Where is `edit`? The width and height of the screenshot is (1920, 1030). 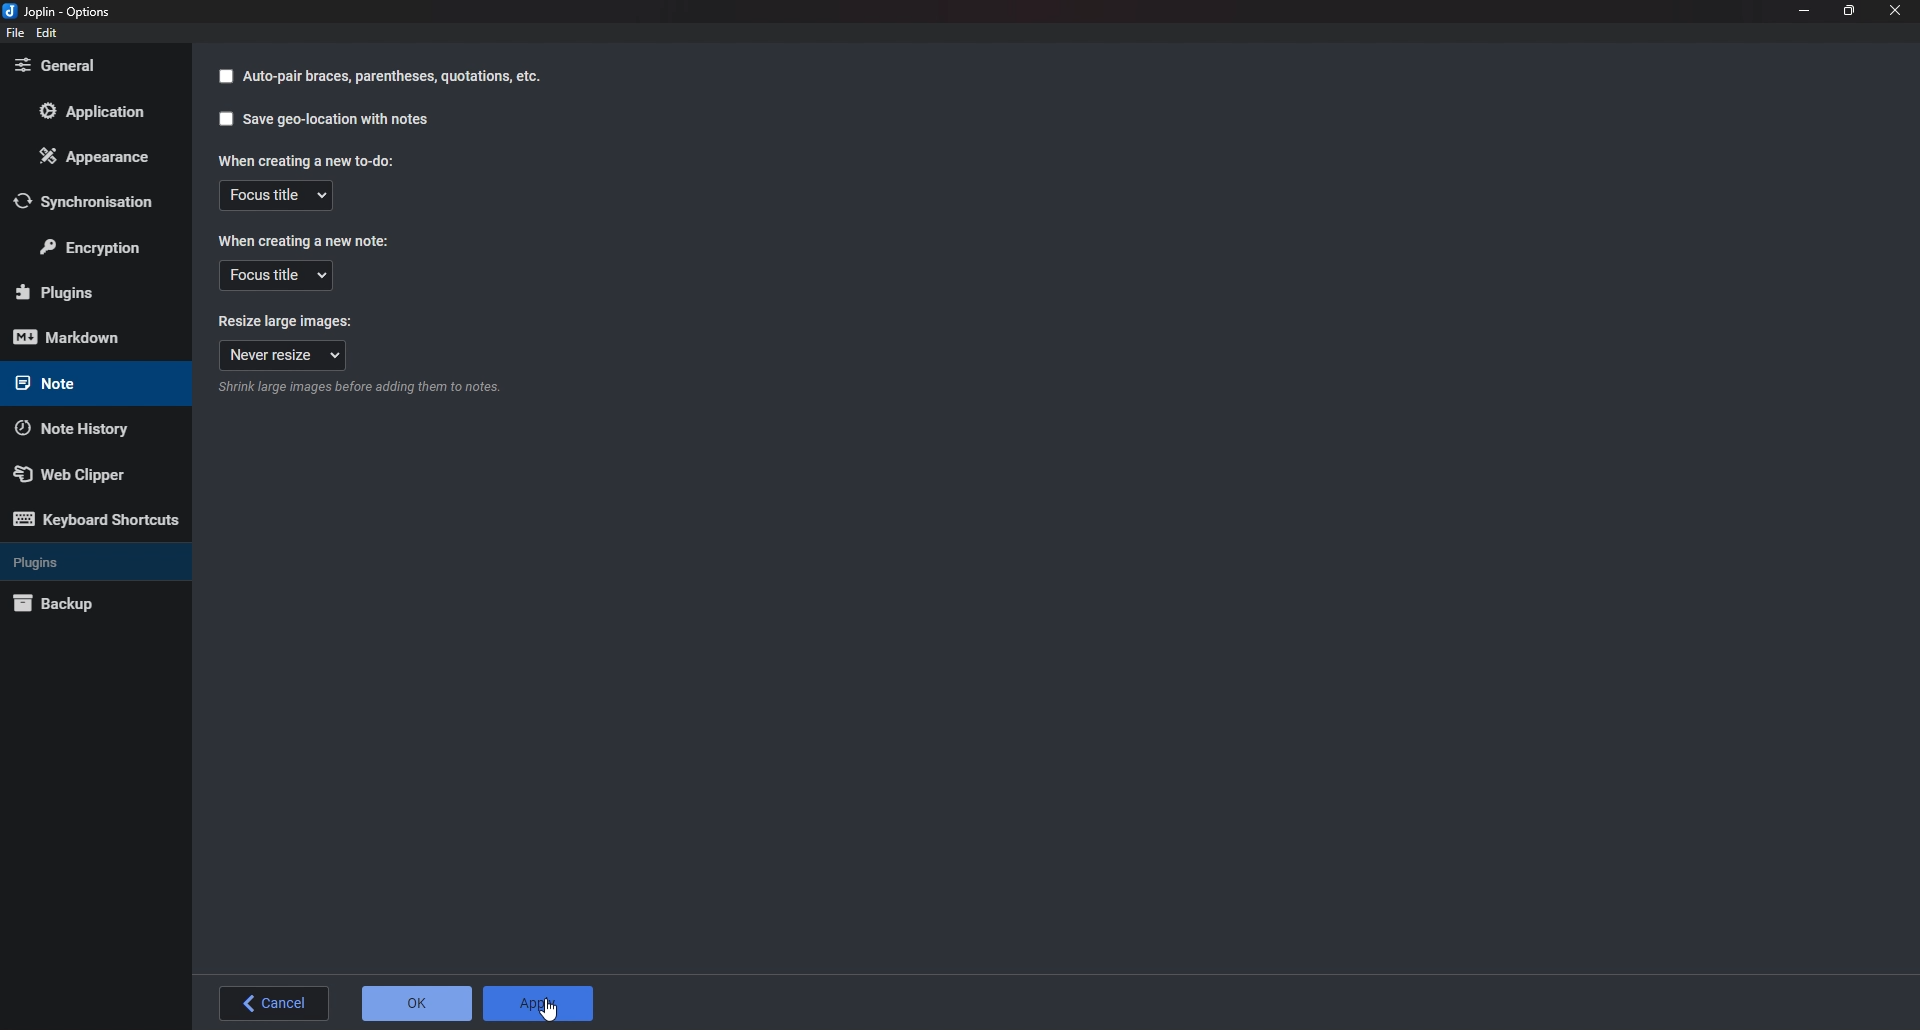
edit is located at coordinates (49, 33).